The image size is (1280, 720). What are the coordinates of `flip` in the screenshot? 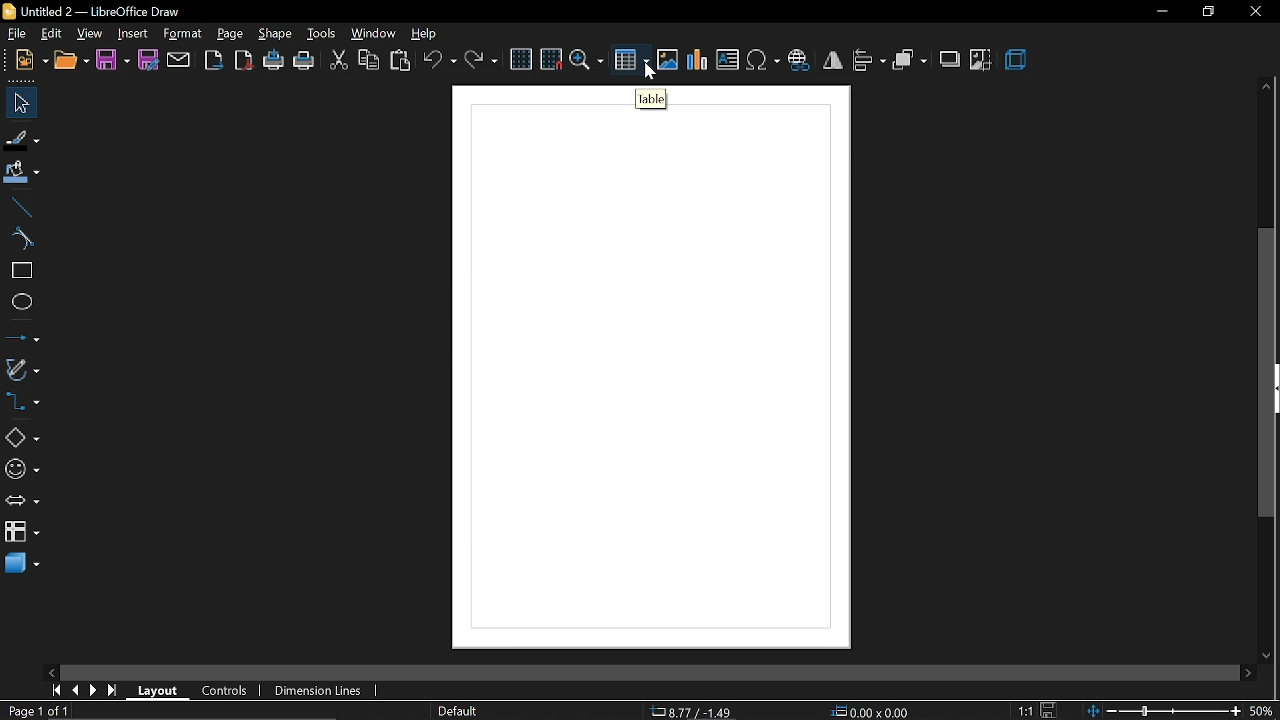 It's located at (834, 61).